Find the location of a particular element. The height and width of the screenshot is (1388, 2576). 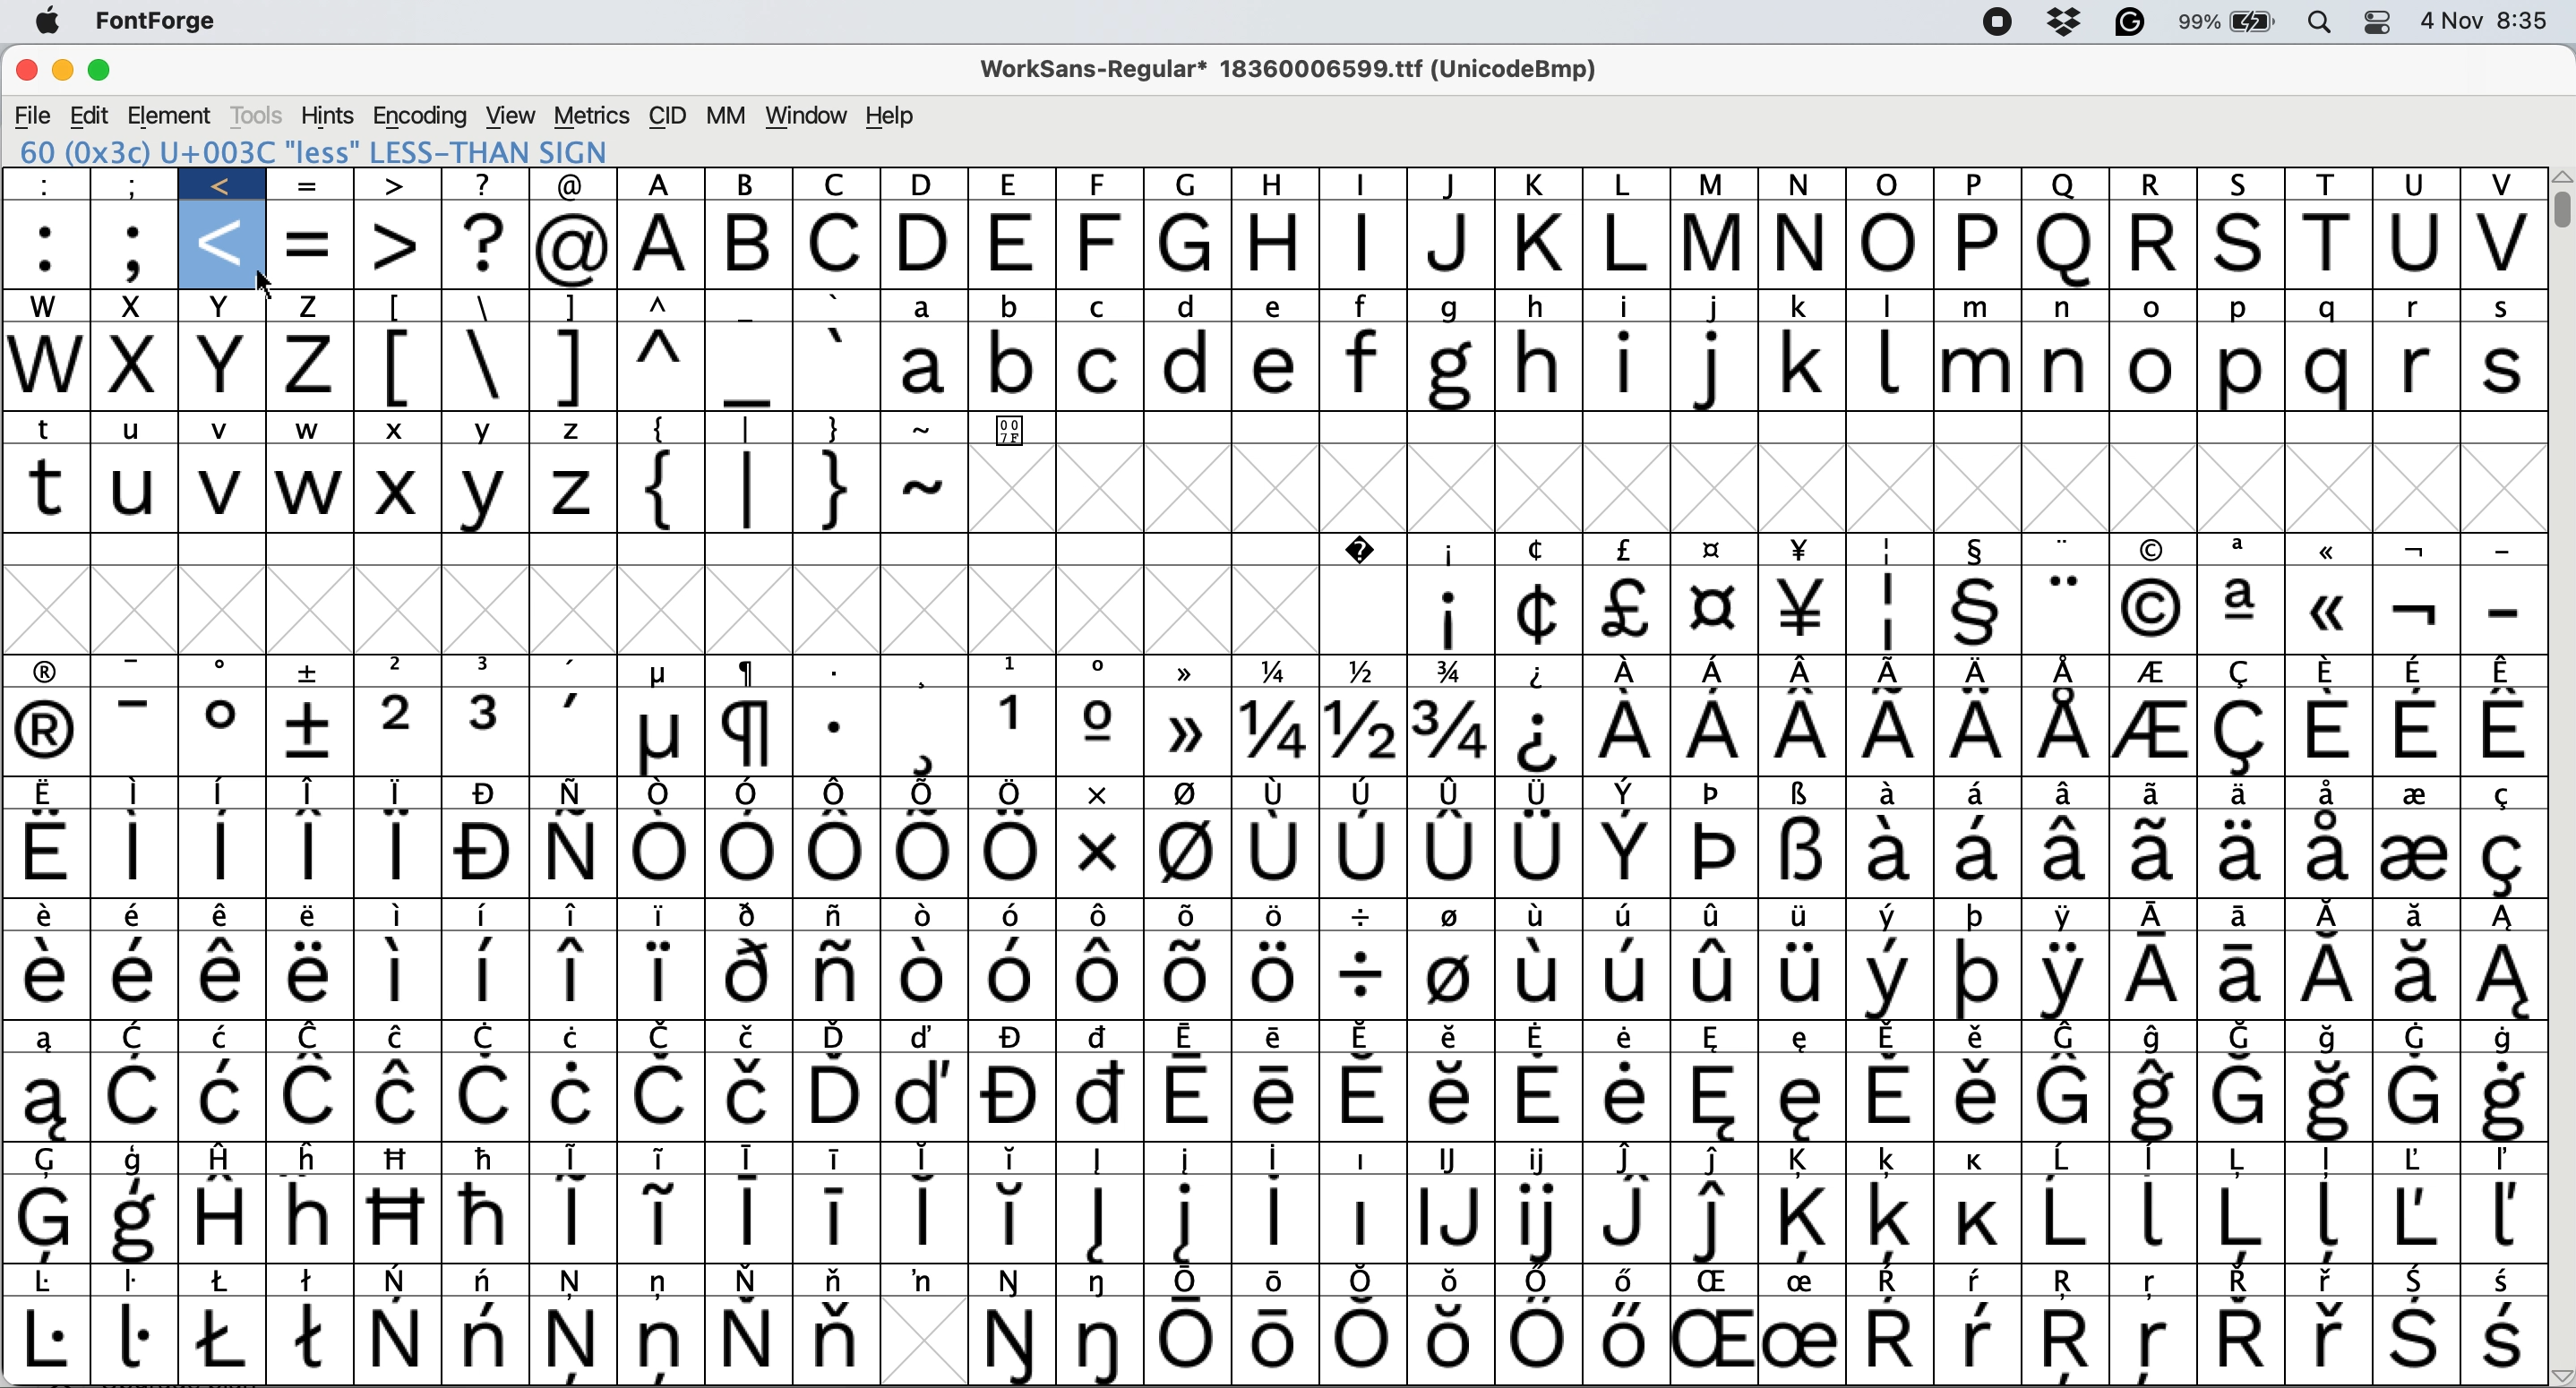

Symbol is located at coordinates (2068, 918).